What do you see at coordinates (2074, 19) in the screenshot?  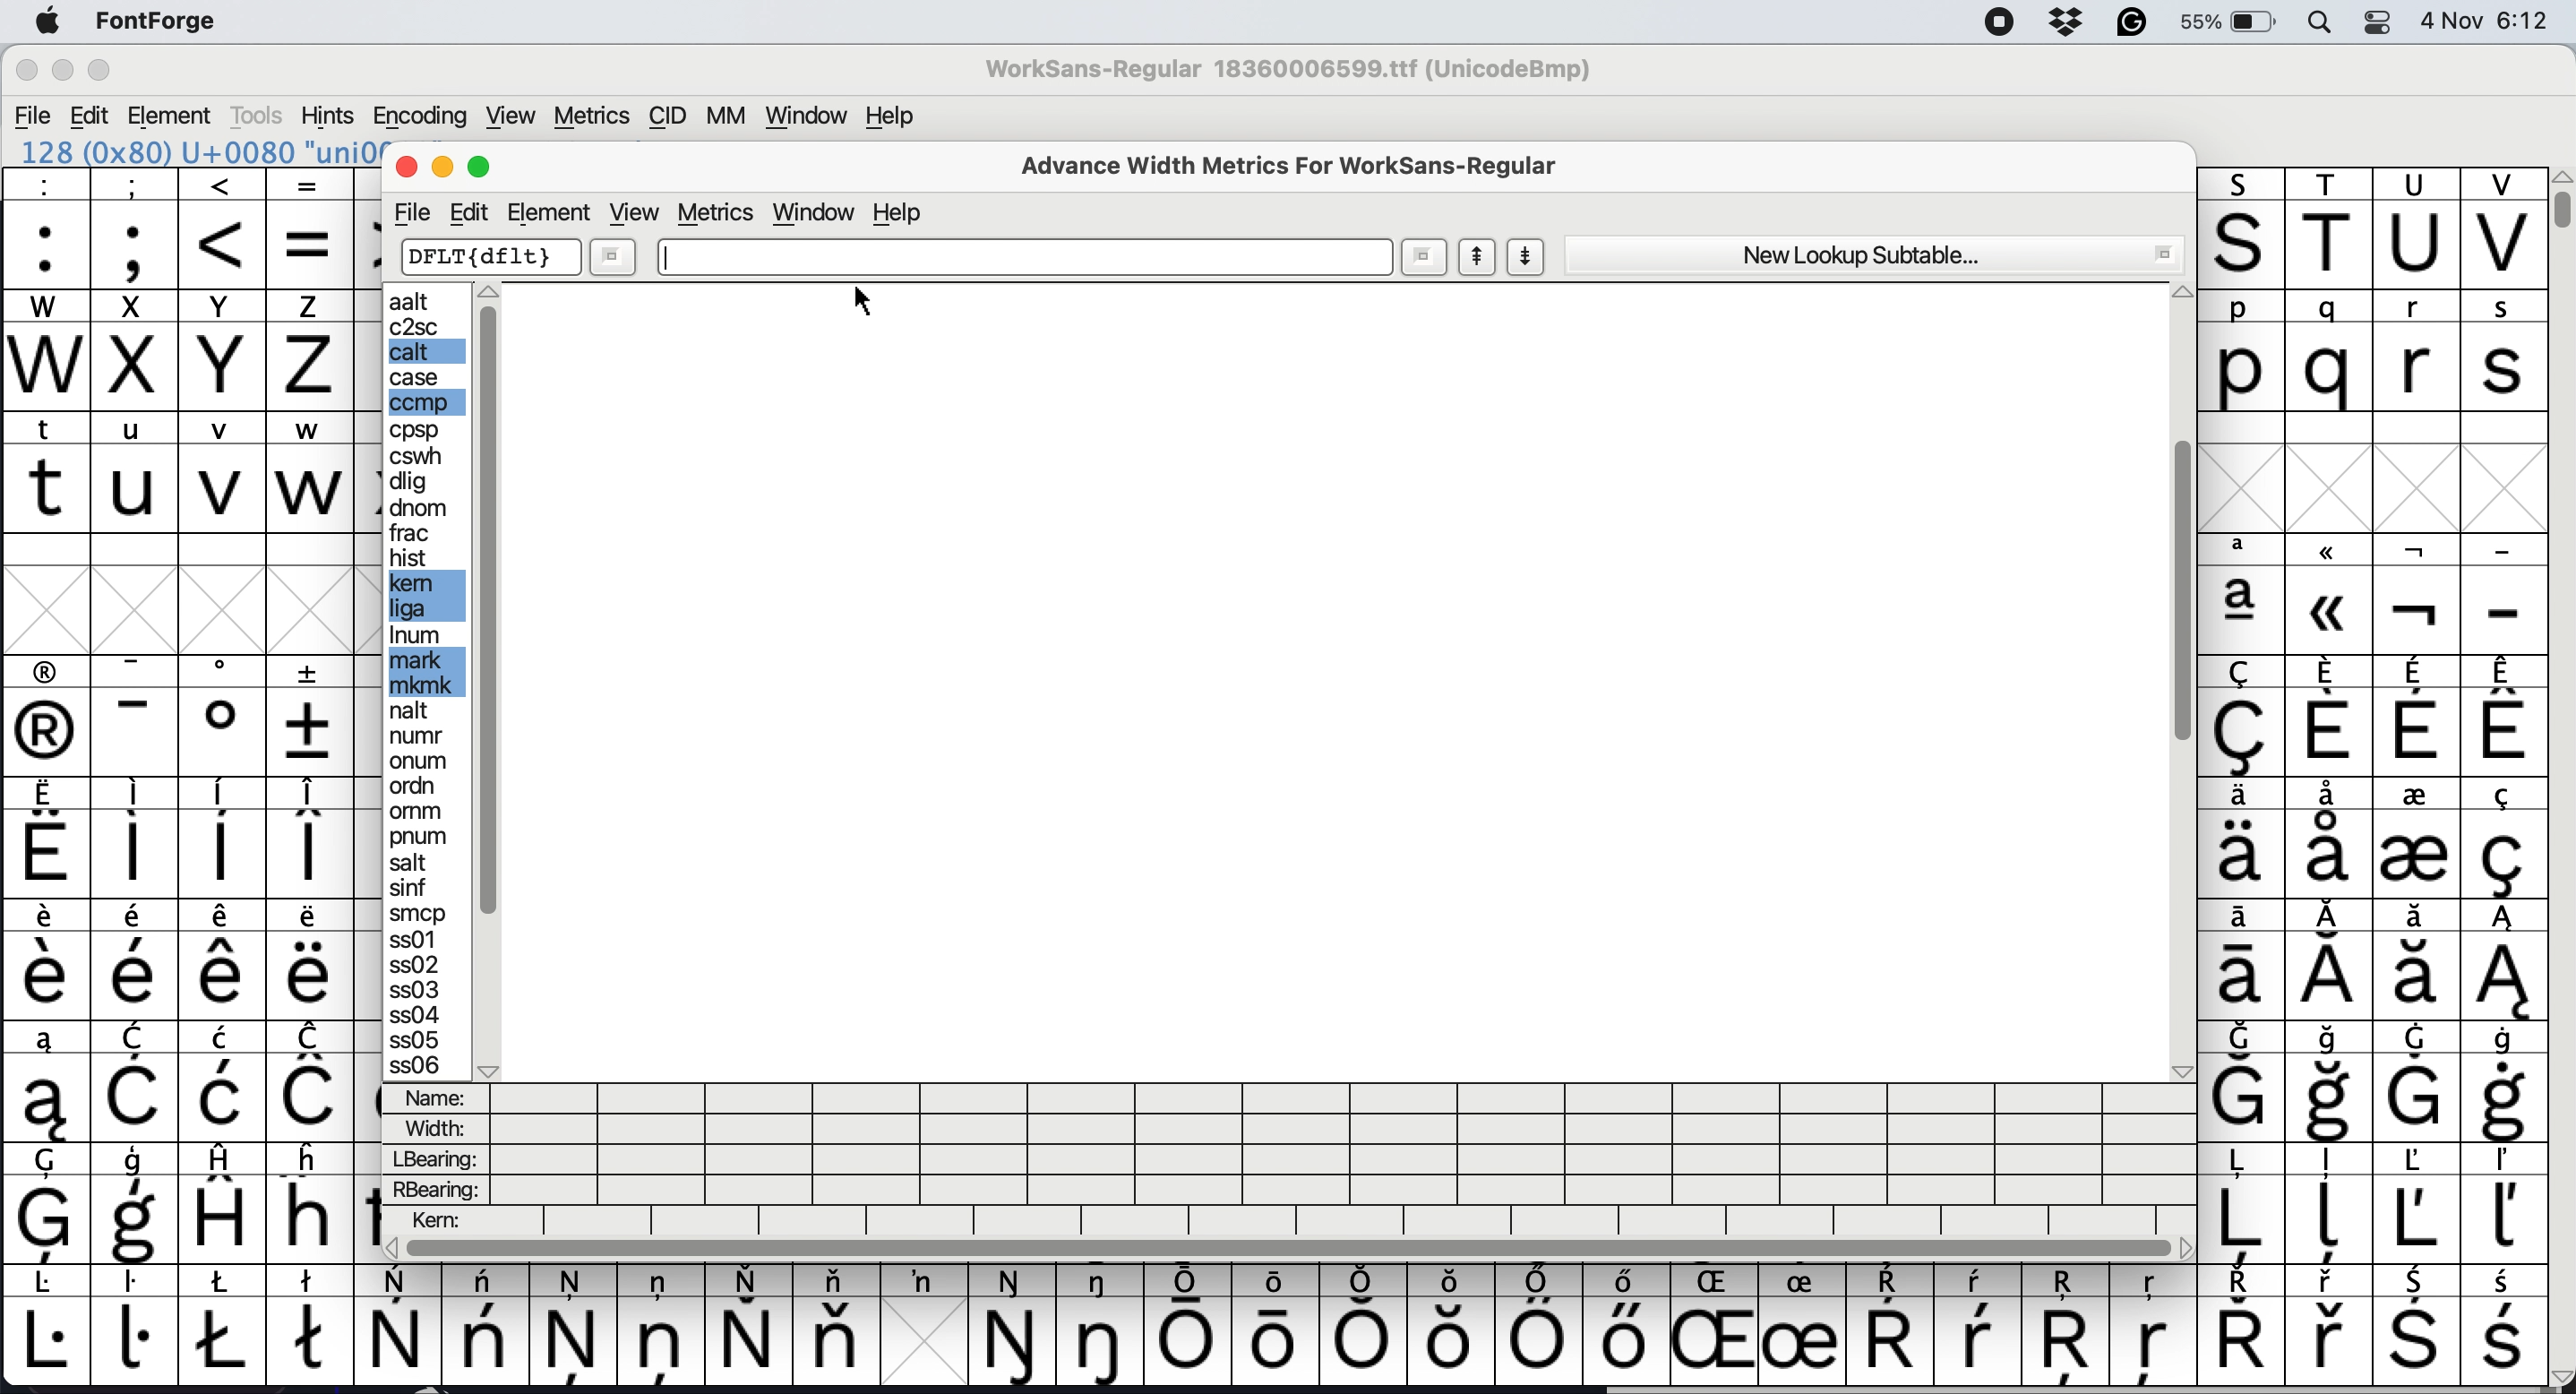 I see `dropbox` at bounding box center [2074, 19].